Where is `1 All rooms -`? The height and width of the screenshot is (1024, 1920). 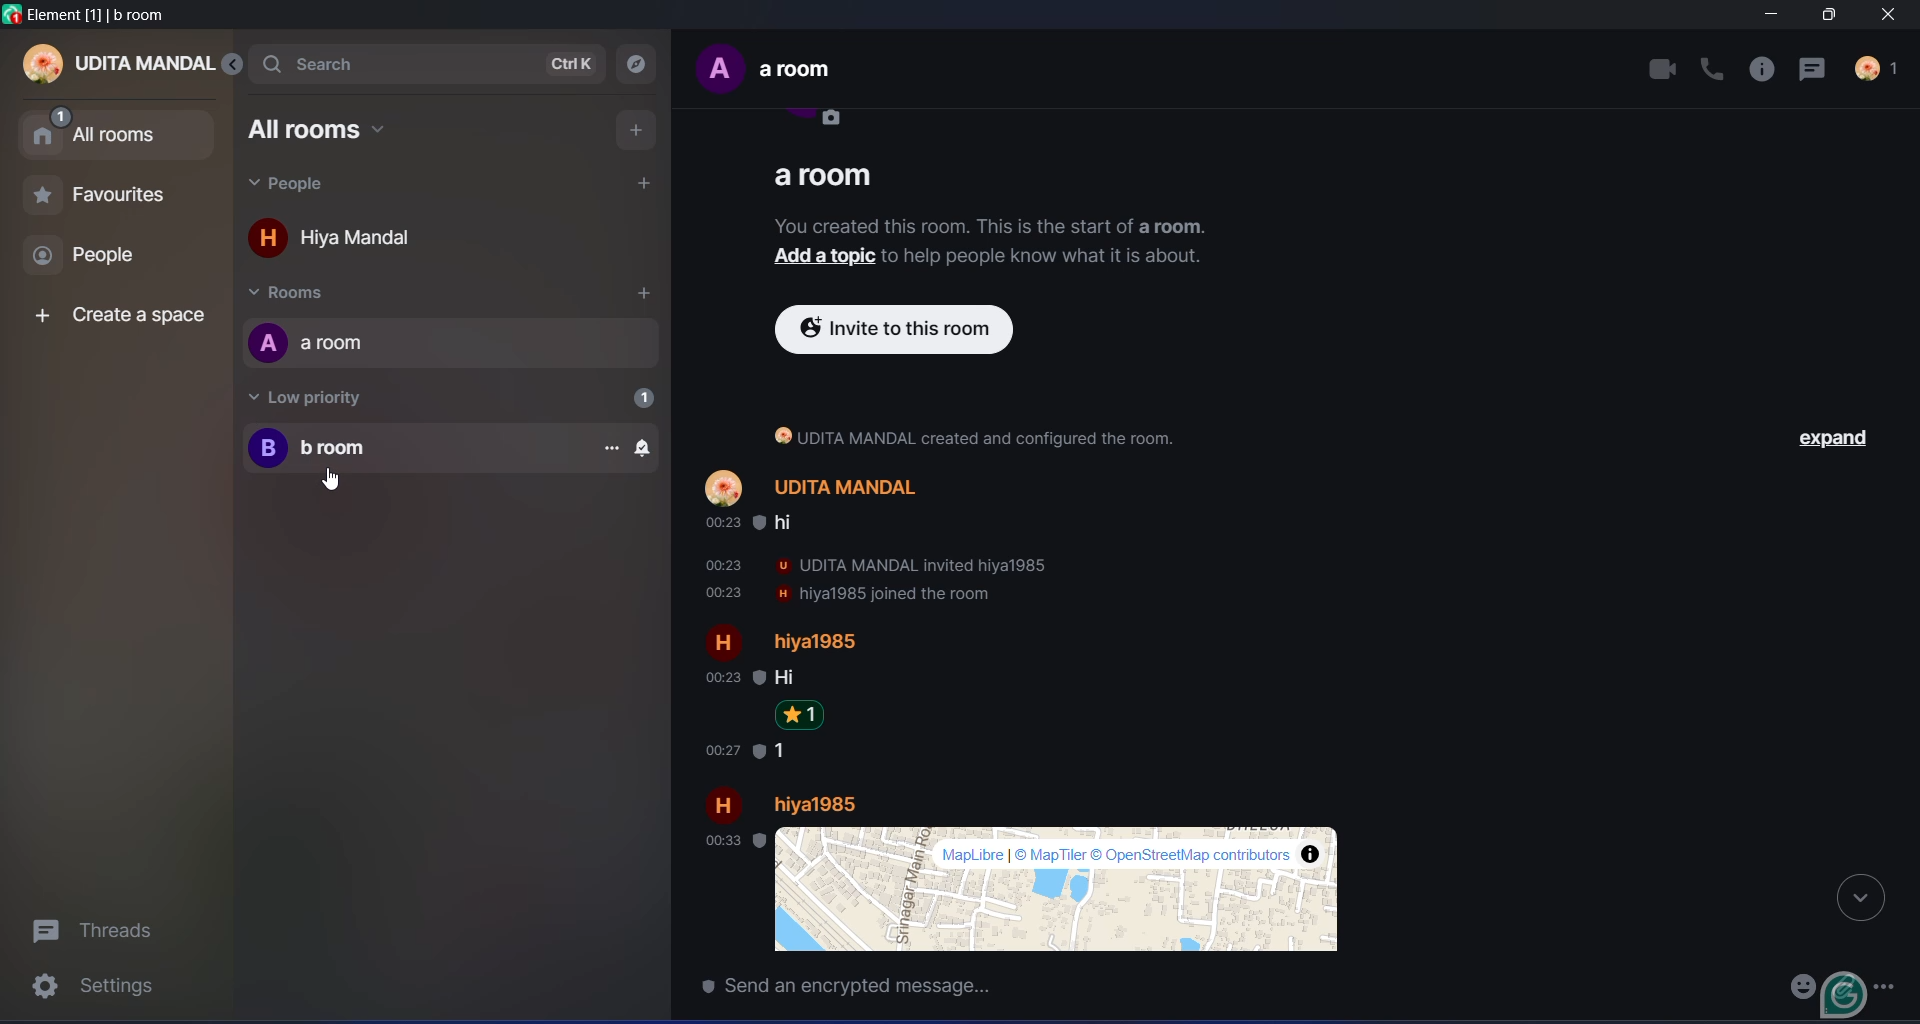 1 All rooms - is located at coordinates (116, 130).